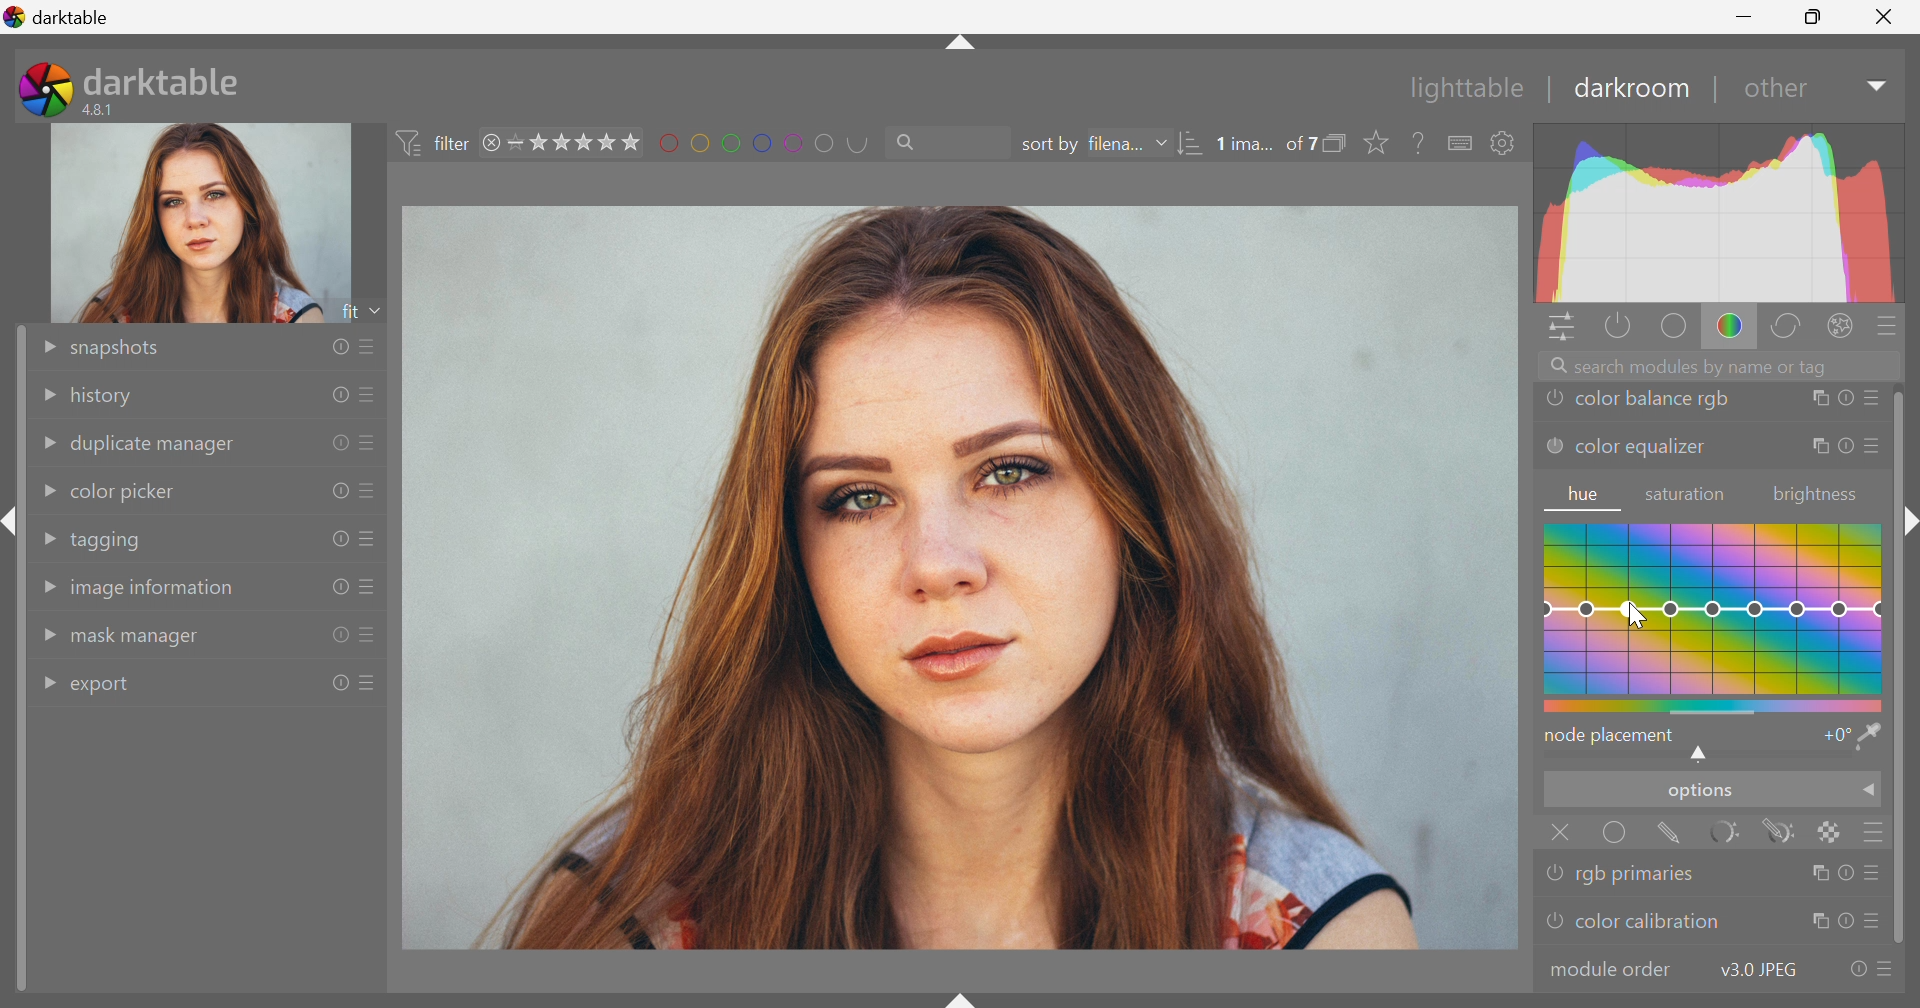 This screenshot has width=1920, height=1008. I want to click on hue, so click(1714, 615).